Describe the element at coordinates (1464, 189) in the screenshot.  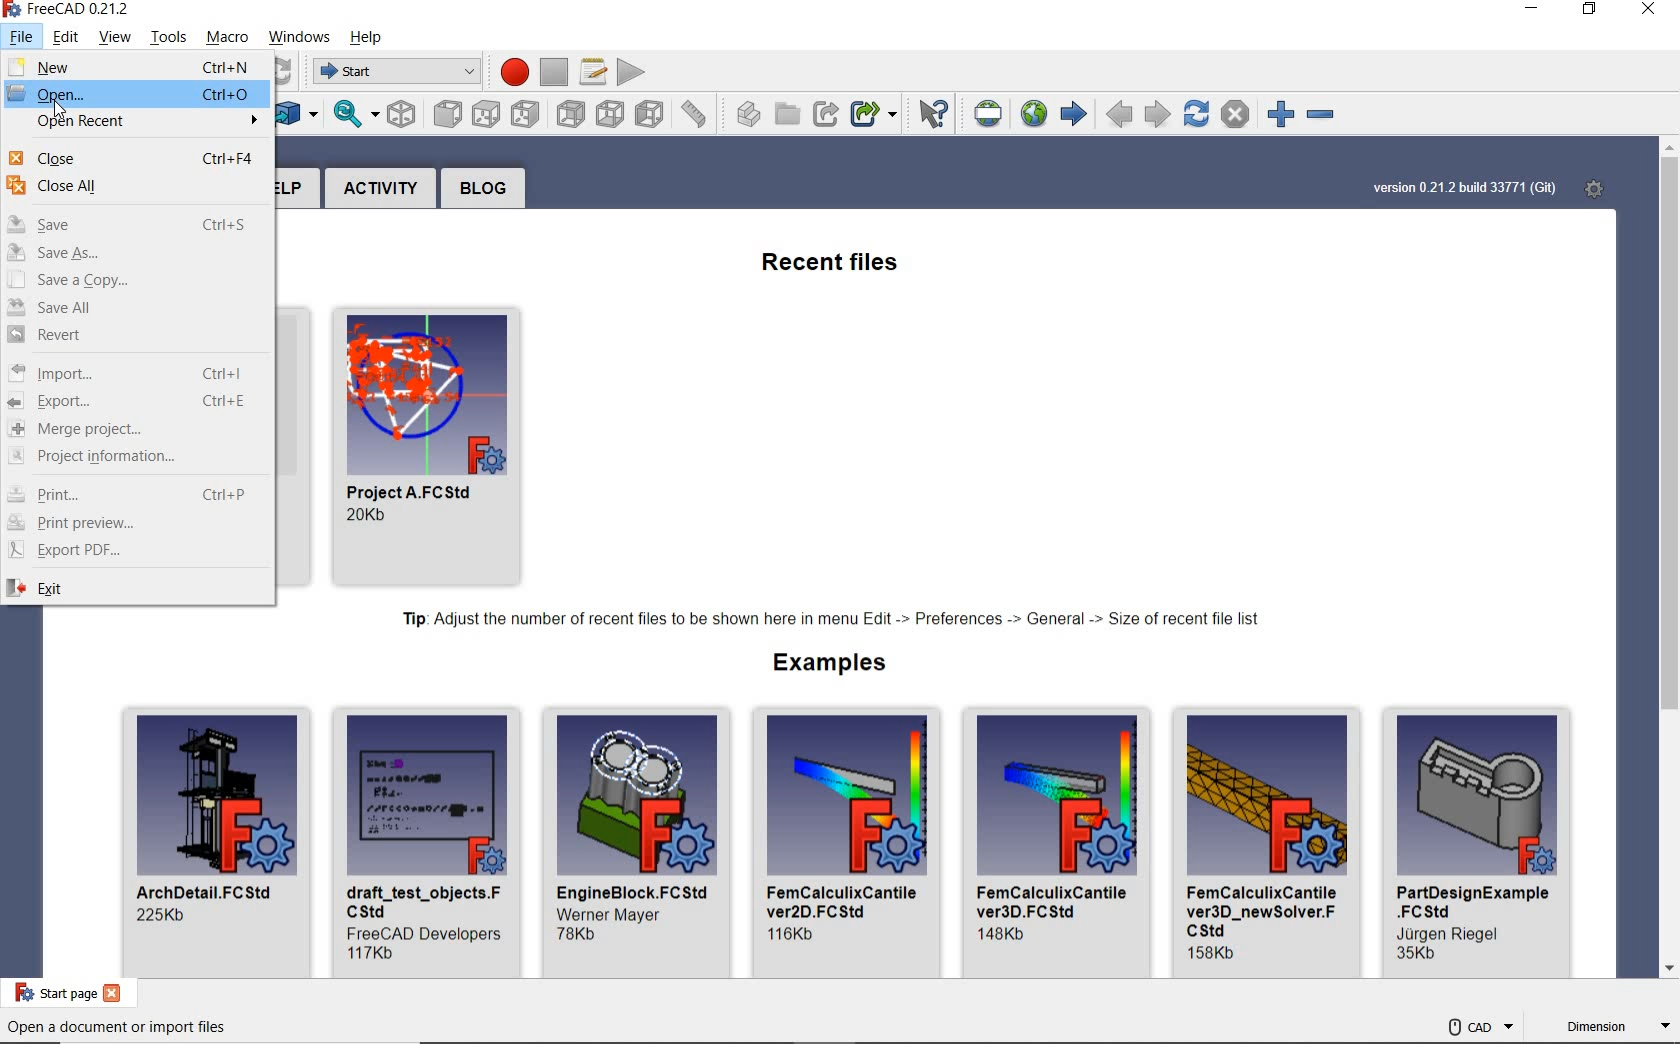
I see `SYSTEM VERSION` at that location.